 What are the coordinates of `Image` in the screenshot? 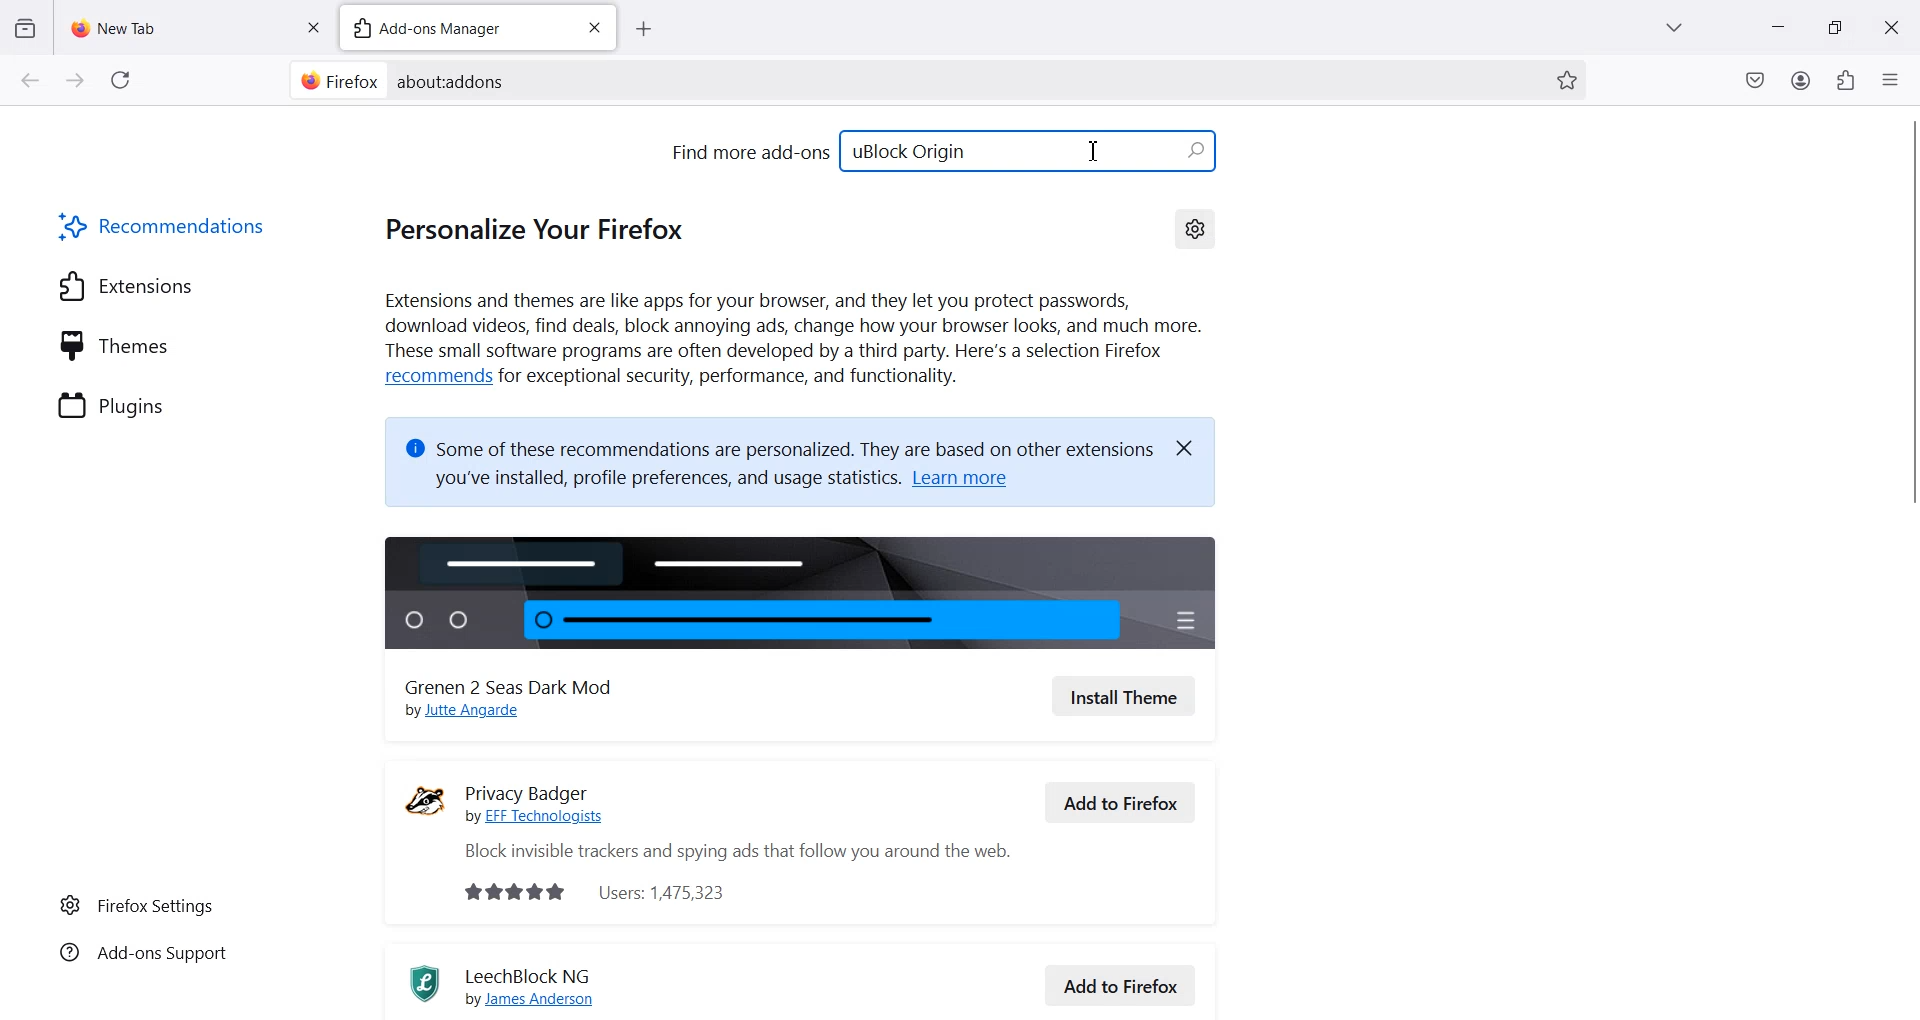 It's located at (804, 588).